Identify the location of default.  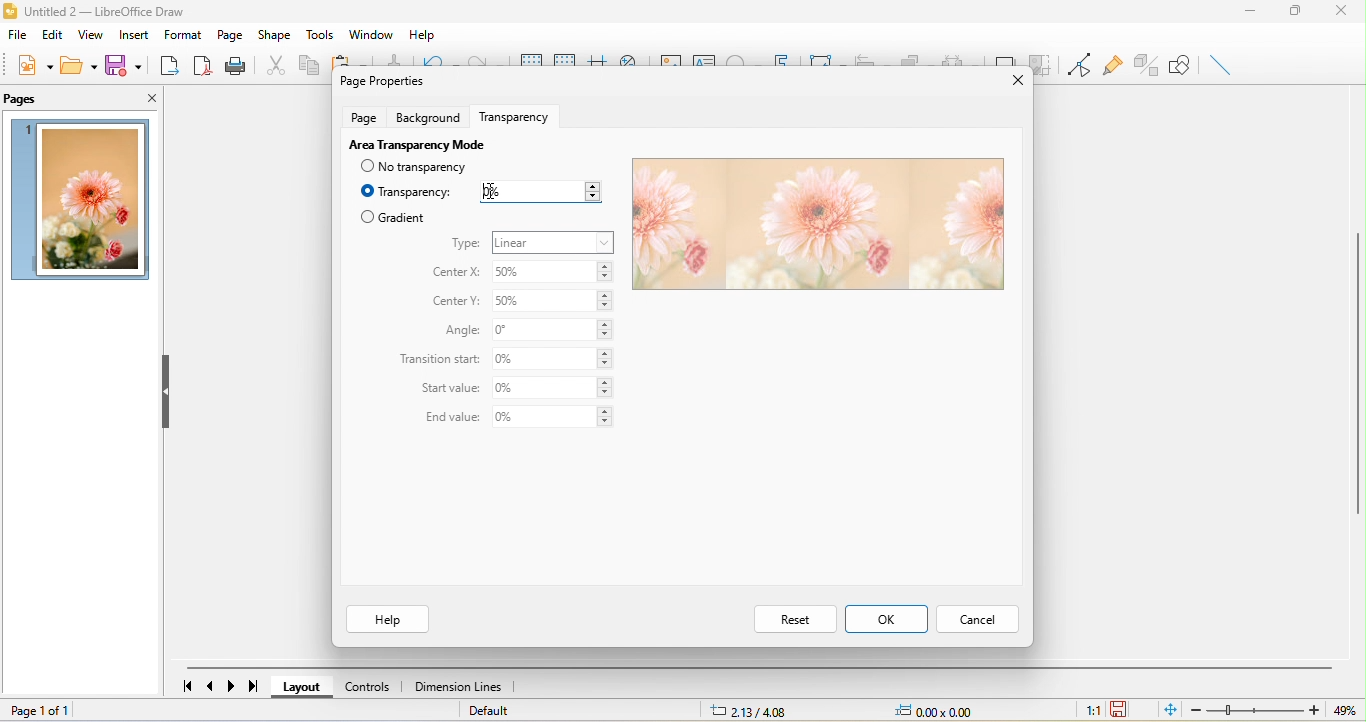
(491, 711).